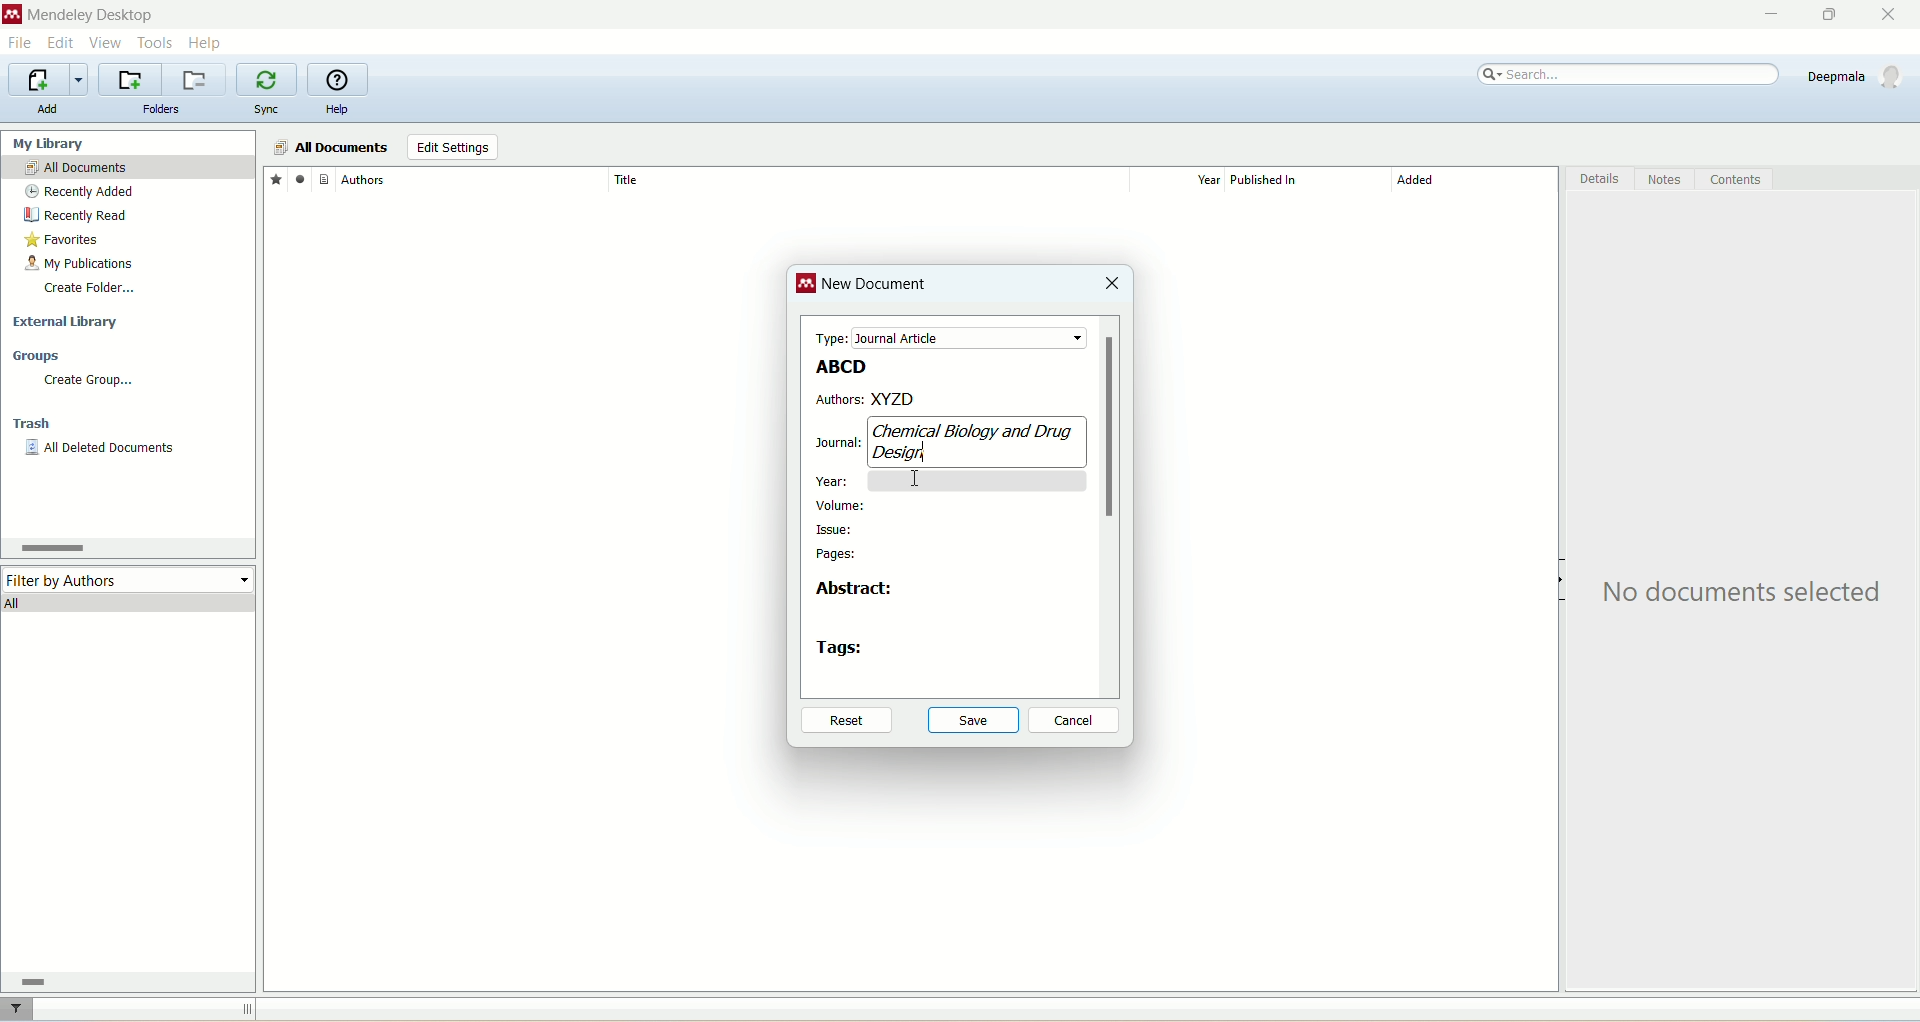 Image resolution: width=1920 pixels, height=1022 pixels. I want to click on tools, so click(156, 41).